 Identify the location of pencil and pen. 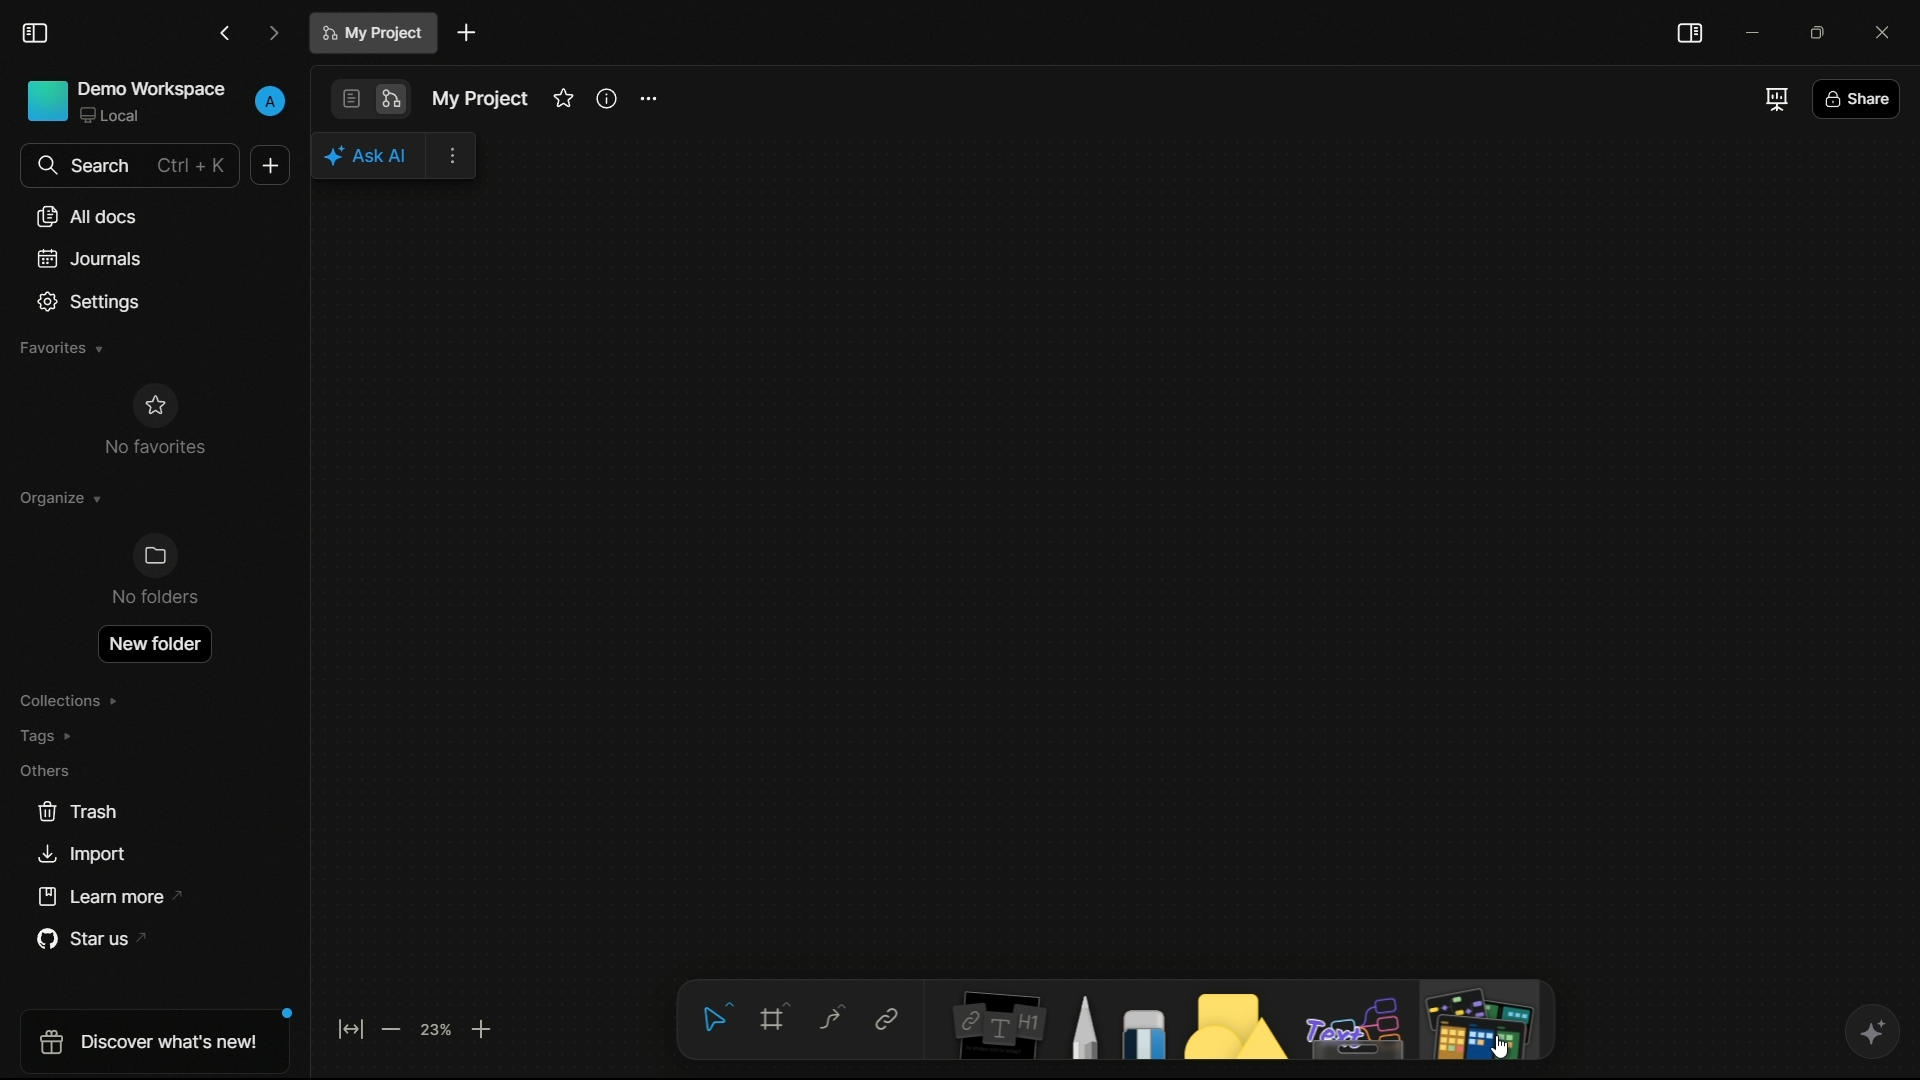
(1082, 1026).